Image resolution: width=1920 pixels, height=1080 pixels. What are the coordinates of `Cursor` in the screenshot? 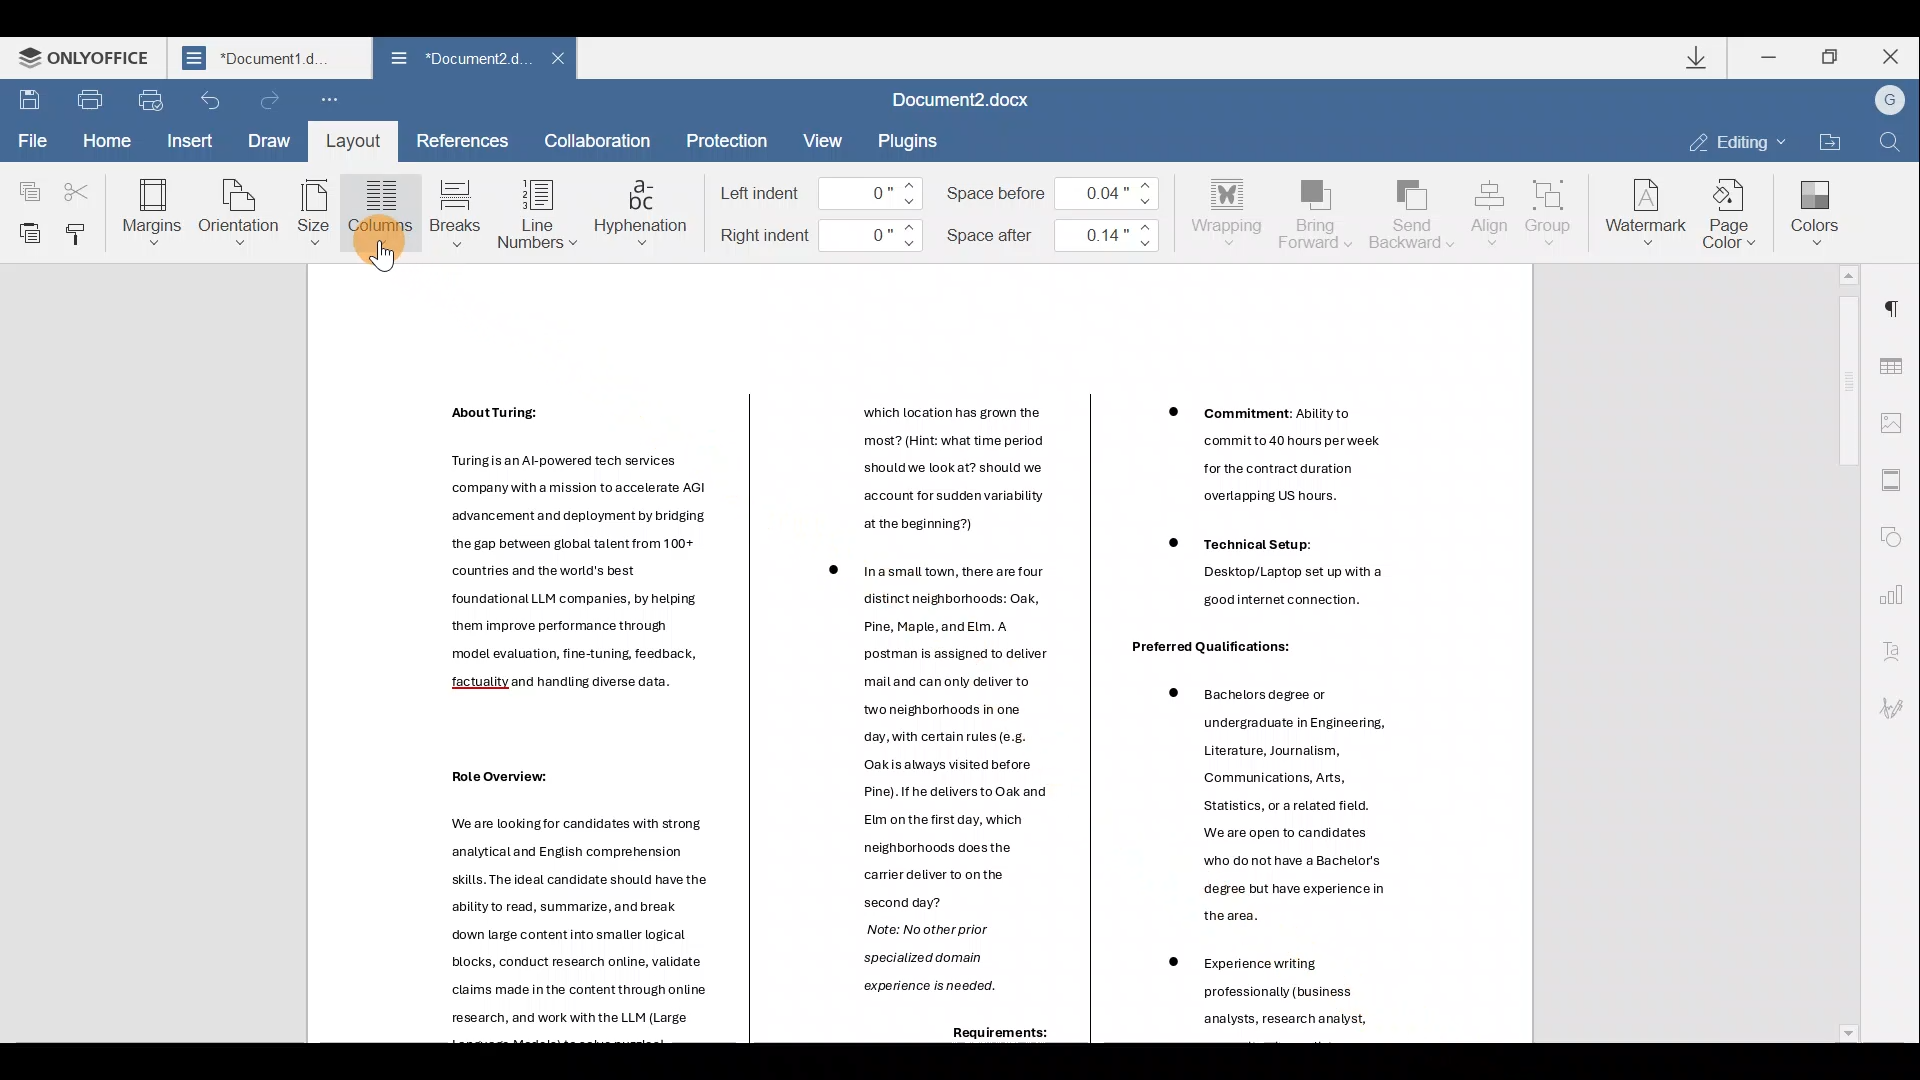 It's located at (389, 258).